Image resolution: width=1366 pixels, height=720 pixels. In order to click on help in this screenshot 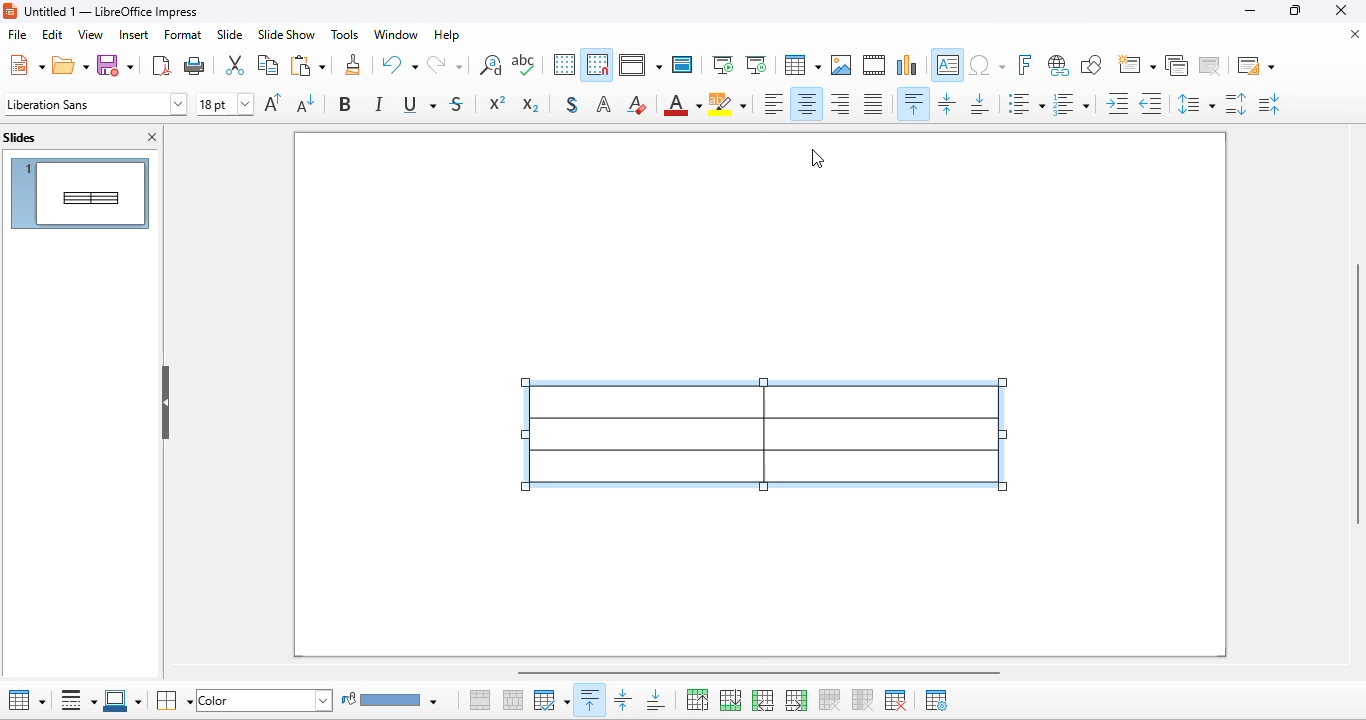, I will do `click(448, 35)`.